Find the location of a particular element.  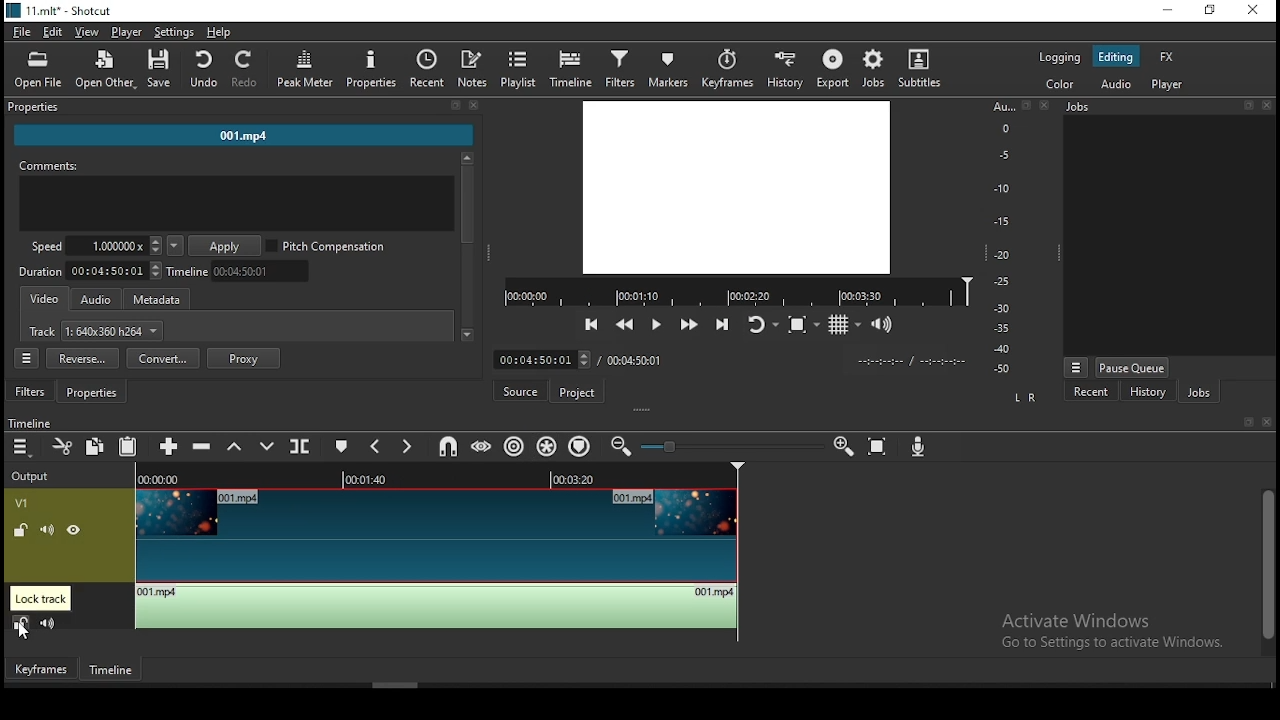

time is located at coordinates (909, 362).